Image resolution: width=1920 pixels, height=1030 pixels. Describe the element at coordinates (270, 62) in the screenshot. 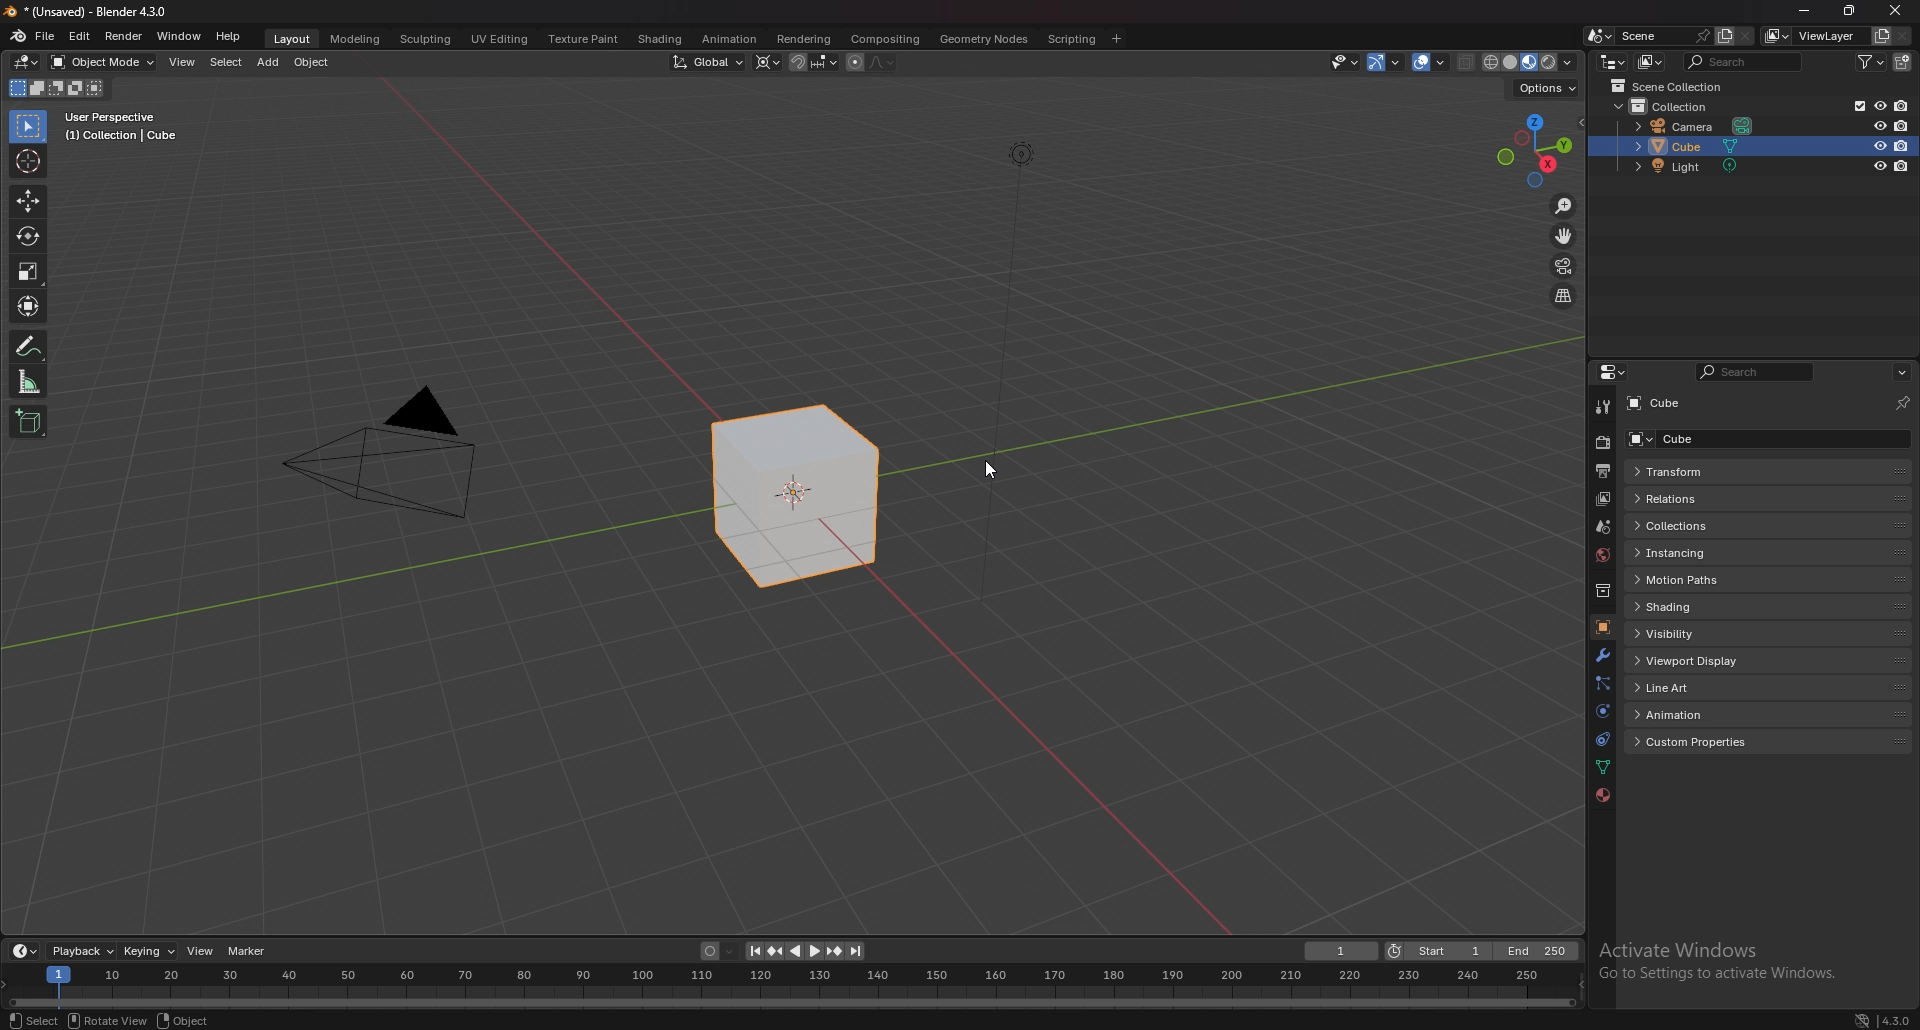

I see `add` at that location.